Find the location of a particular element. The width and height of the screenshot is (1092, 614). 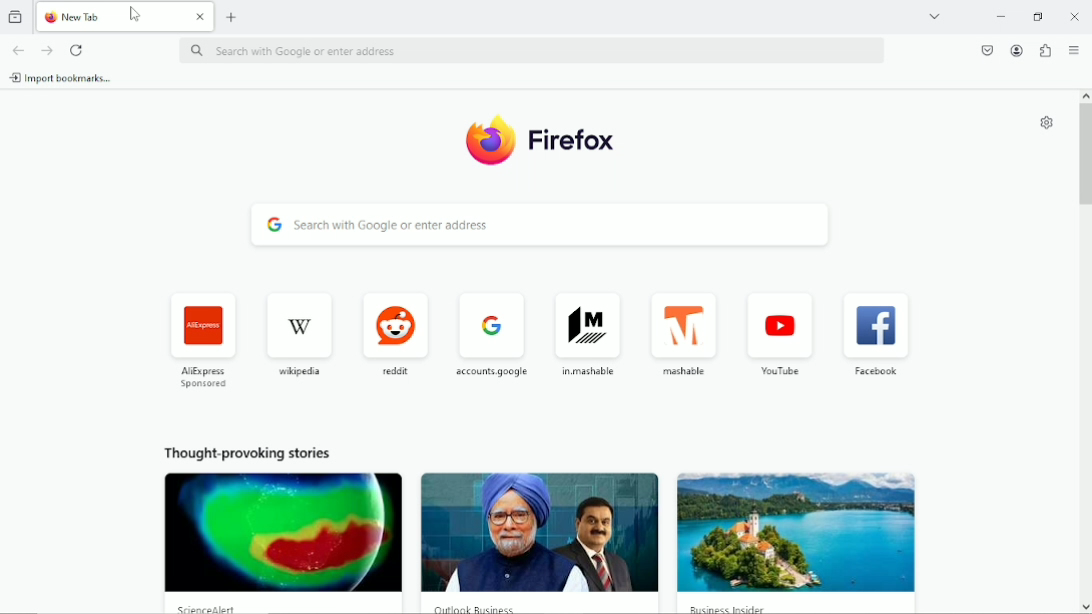

in.mashable is located at coordinates (589, 333).